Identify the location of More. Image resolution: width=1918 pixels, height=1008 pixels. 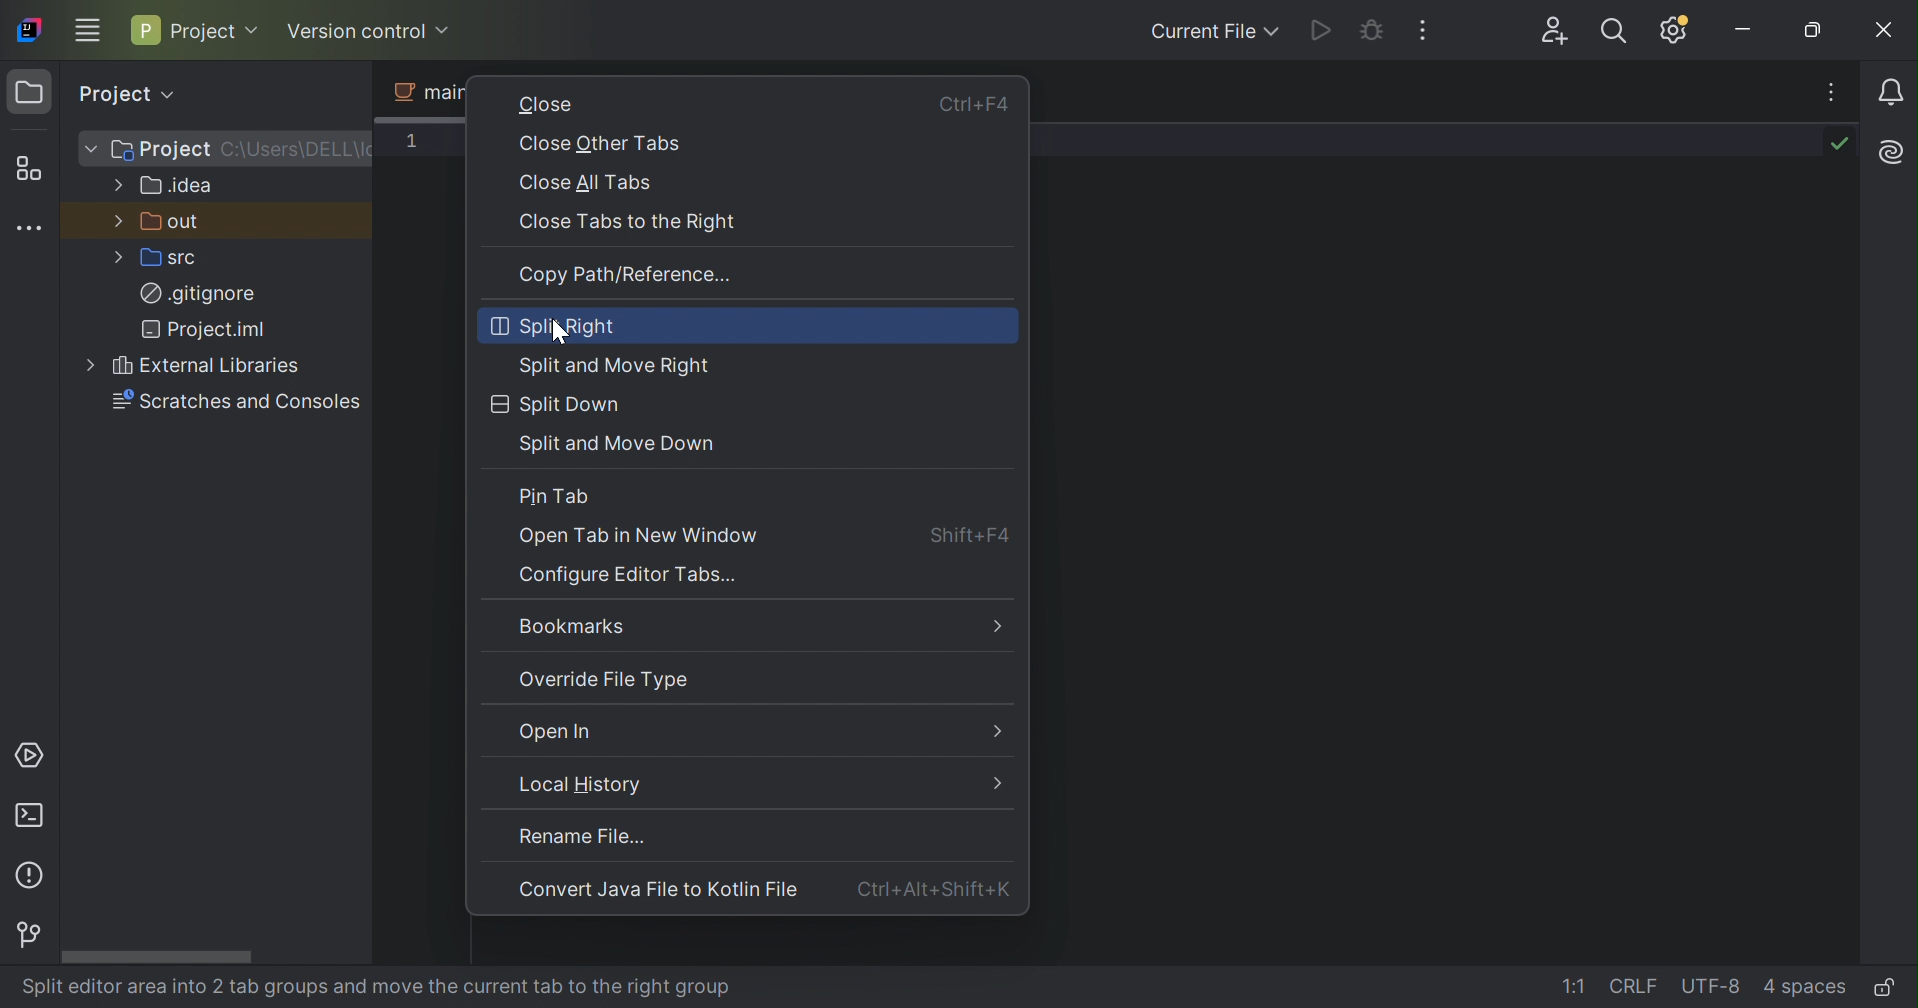
(999, 624).